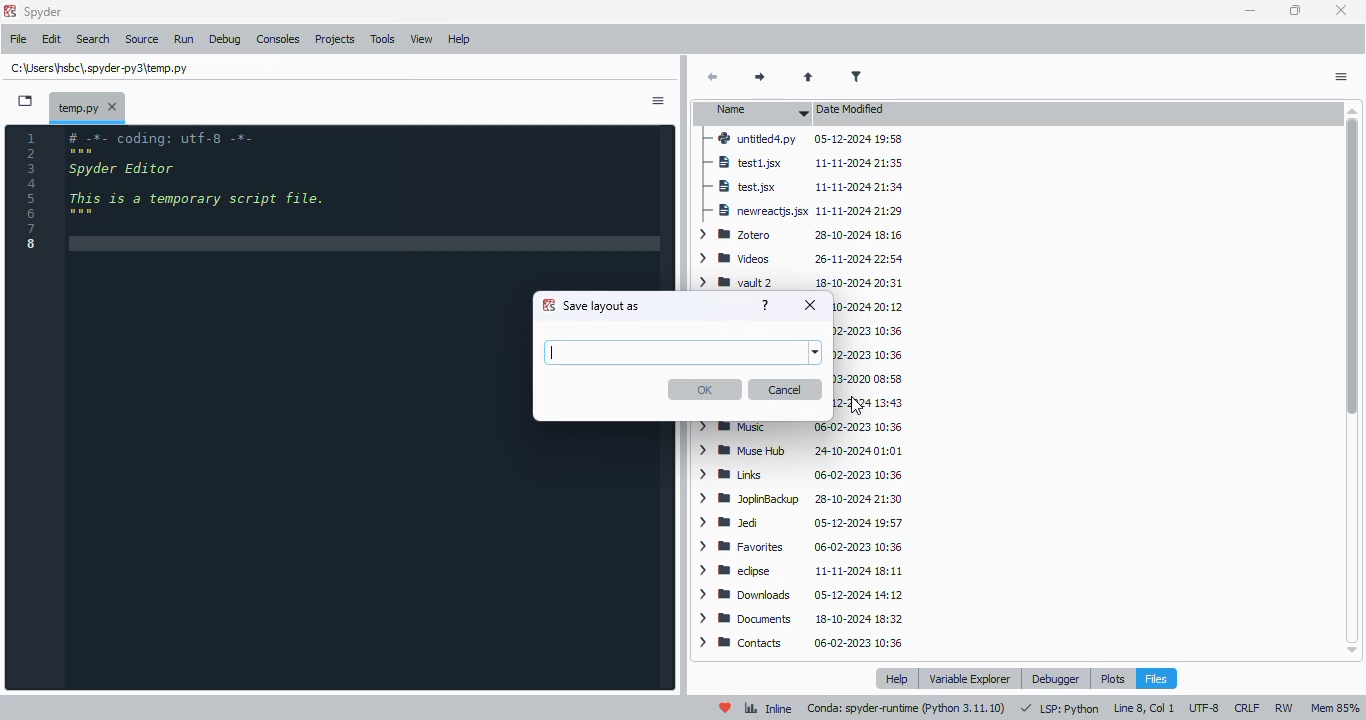 The height and width of the screenshot is (720, 1366). Describe the element at coordinates (804, 522) in the screenshot. I see `Jed` at that location.